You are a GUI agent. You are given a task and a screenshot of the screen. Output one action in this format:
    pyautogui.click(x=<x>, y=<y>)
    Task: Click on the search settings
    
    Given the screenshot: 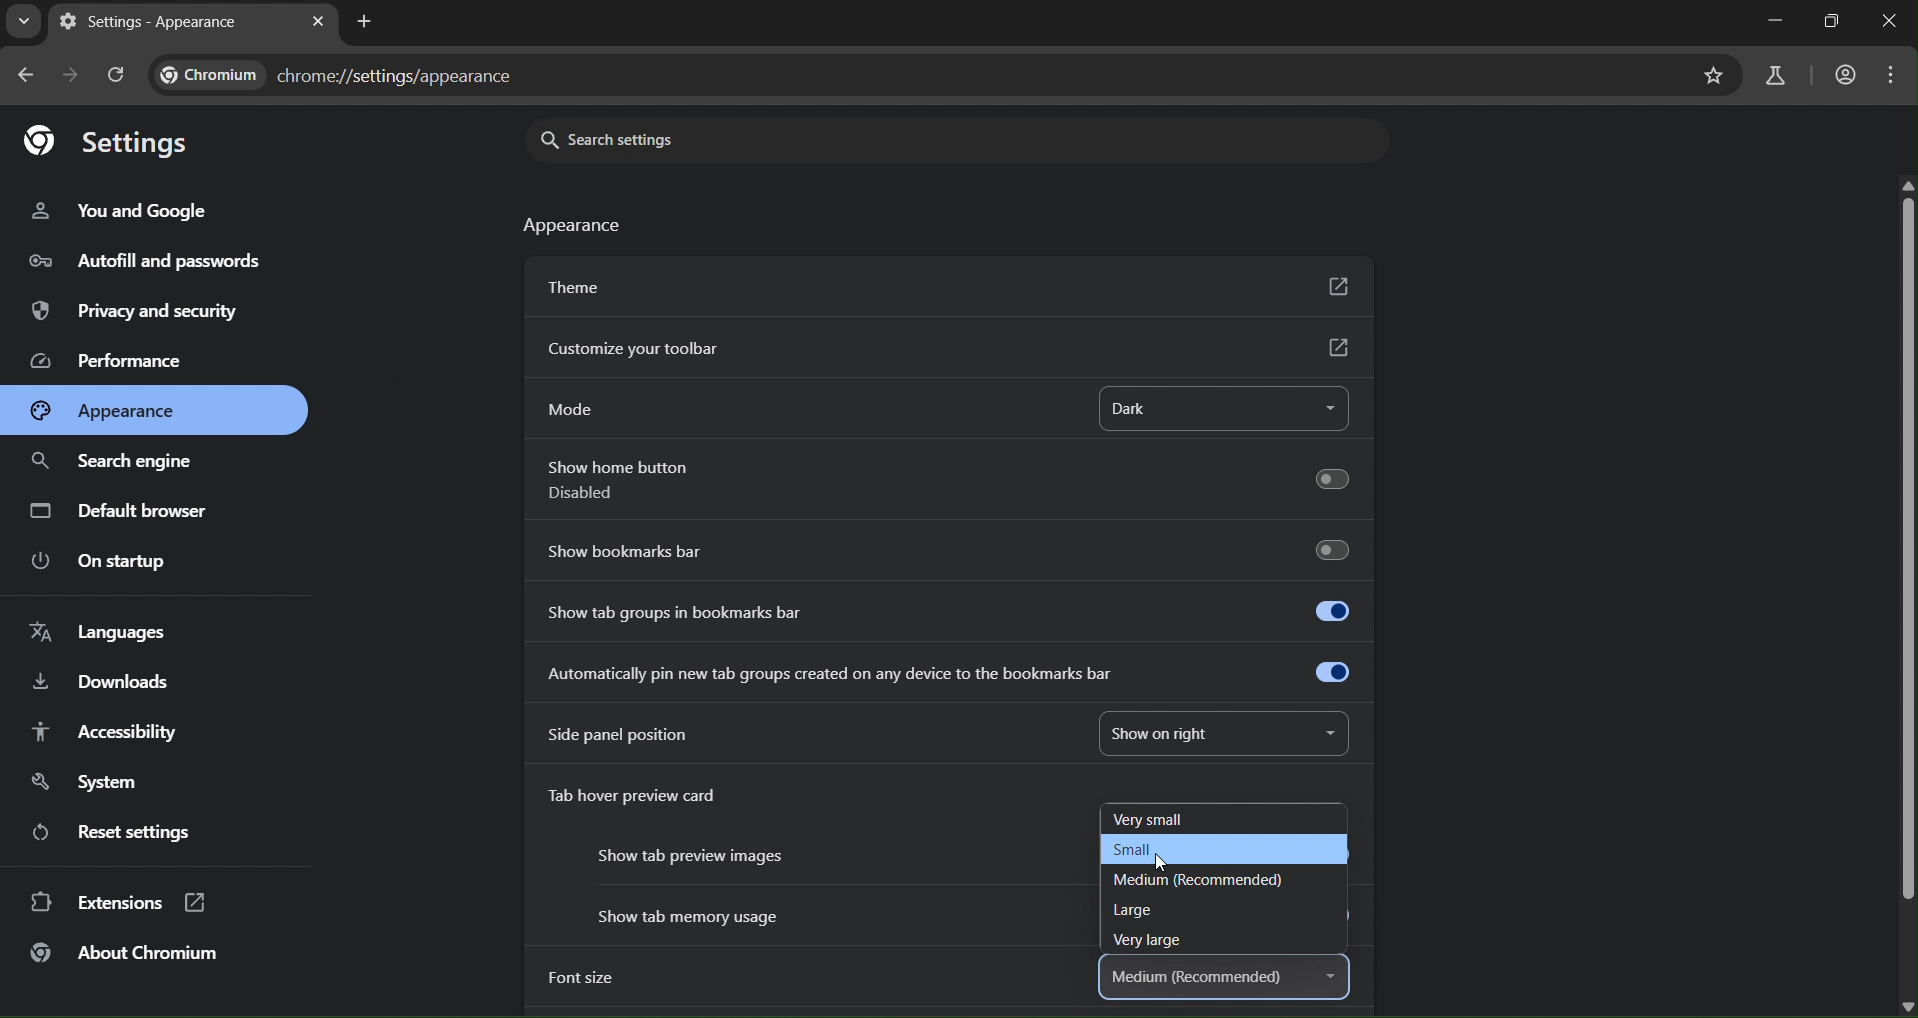 What is the action you would take?
    pyautogui.click(x=702, y=138)
    